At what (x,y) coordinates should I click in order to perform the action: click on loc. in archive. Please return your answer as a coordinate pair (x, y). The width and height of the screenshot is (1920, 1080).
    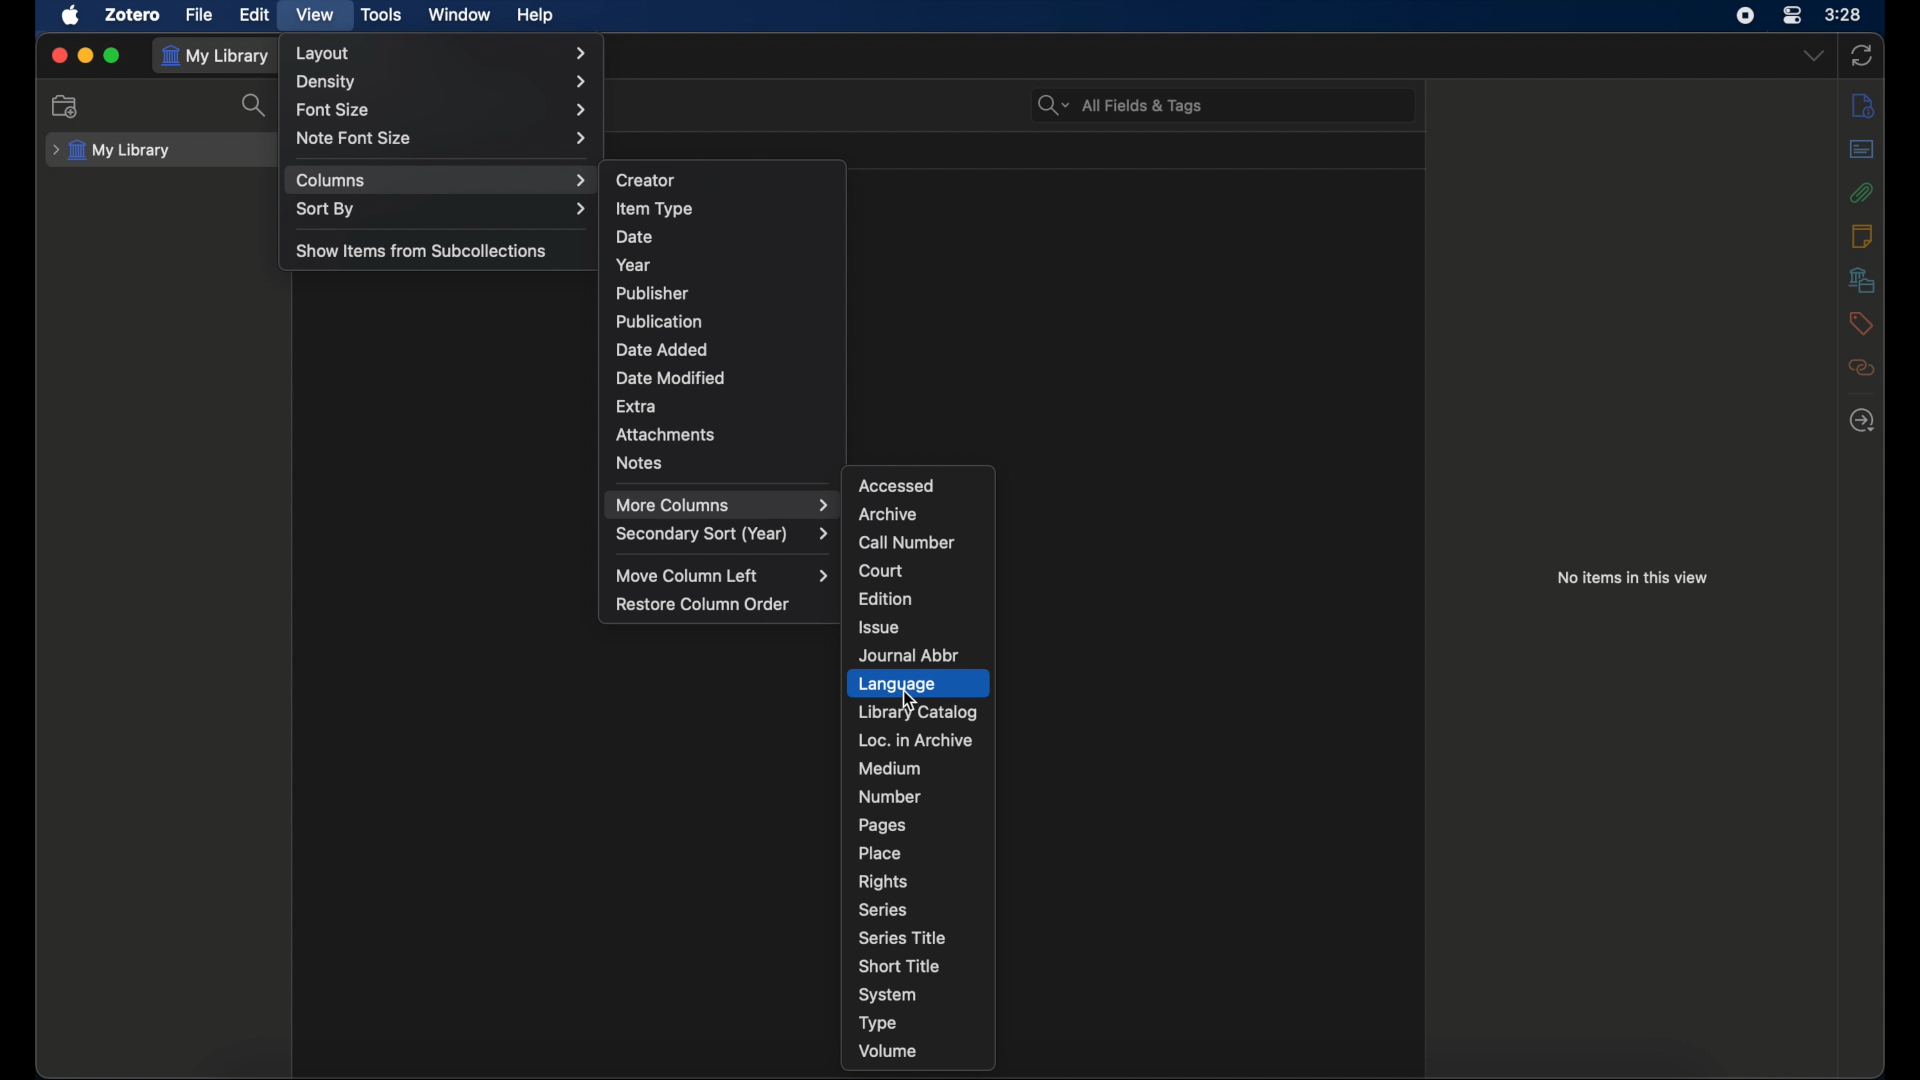
    Looking at the image, I should click on (916, 741).